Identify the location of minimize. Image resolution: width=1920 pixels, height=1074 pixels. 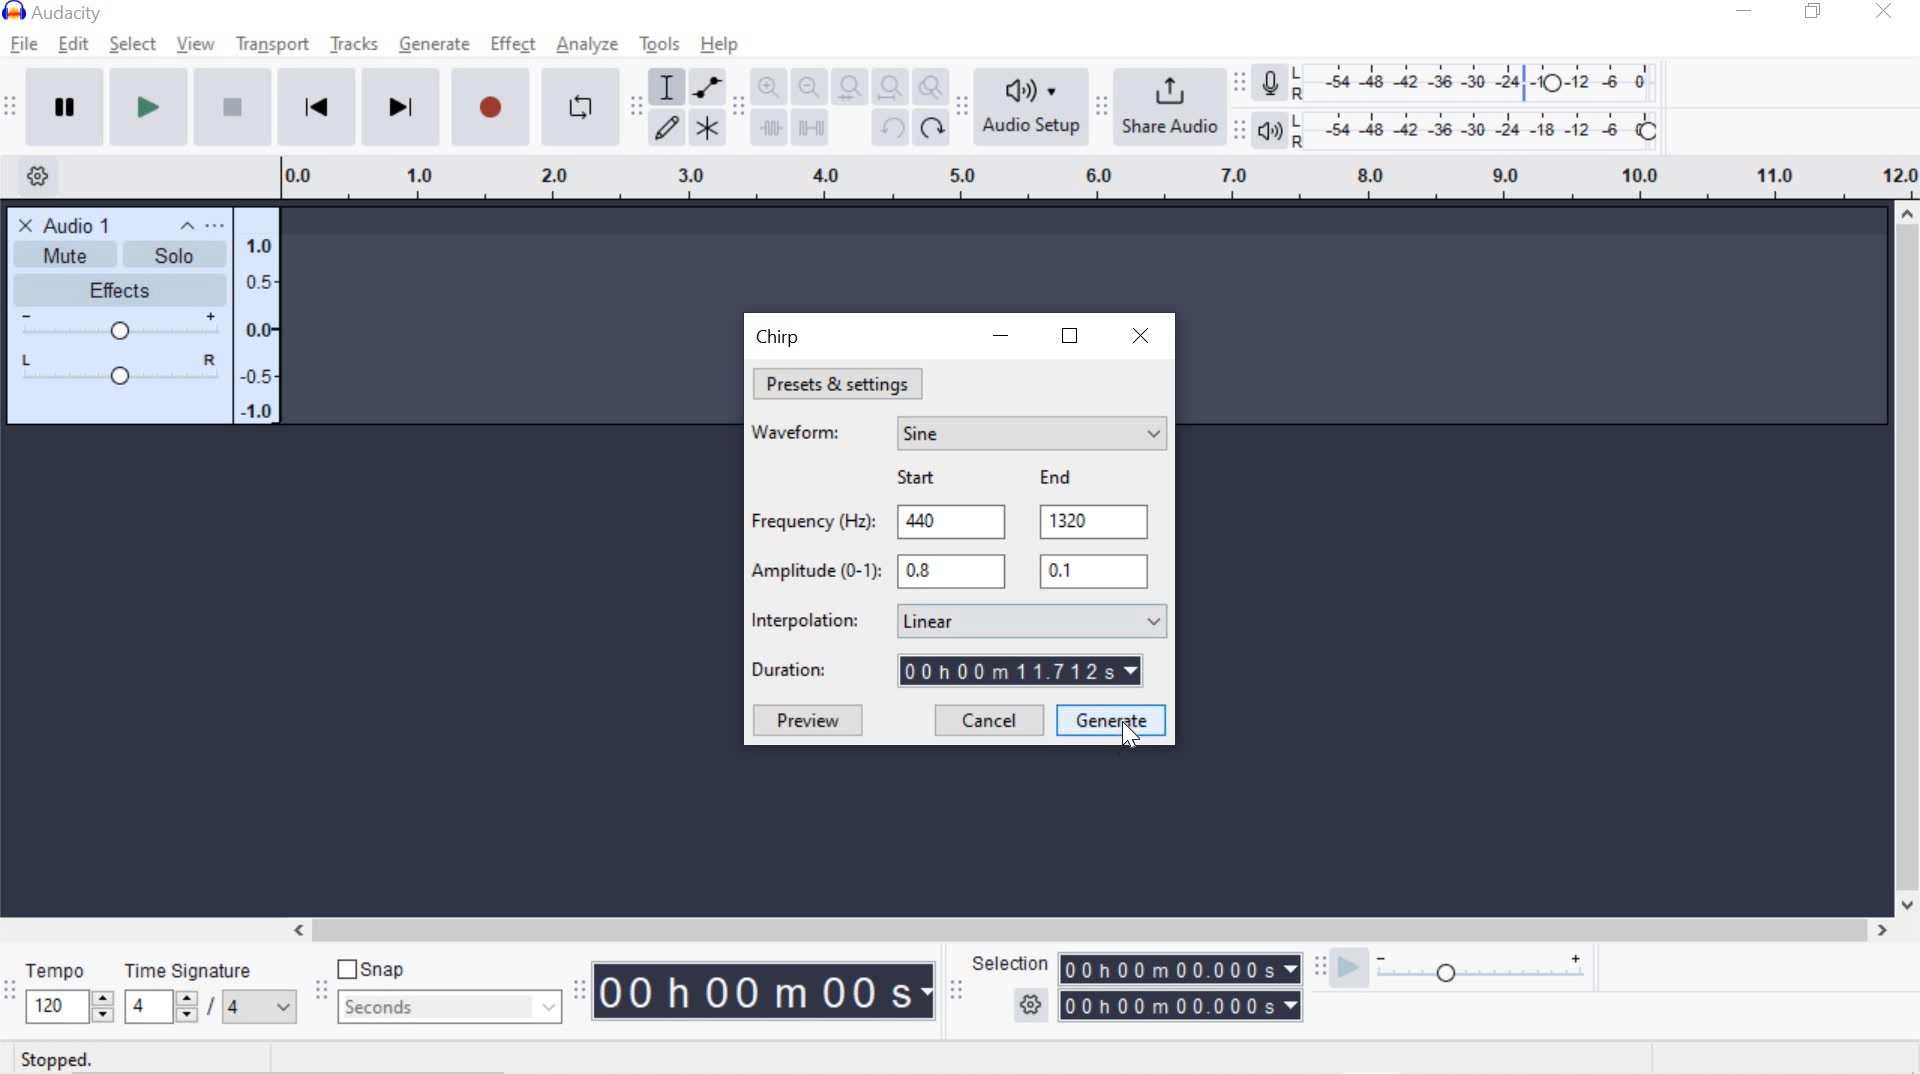
(1000, 332).